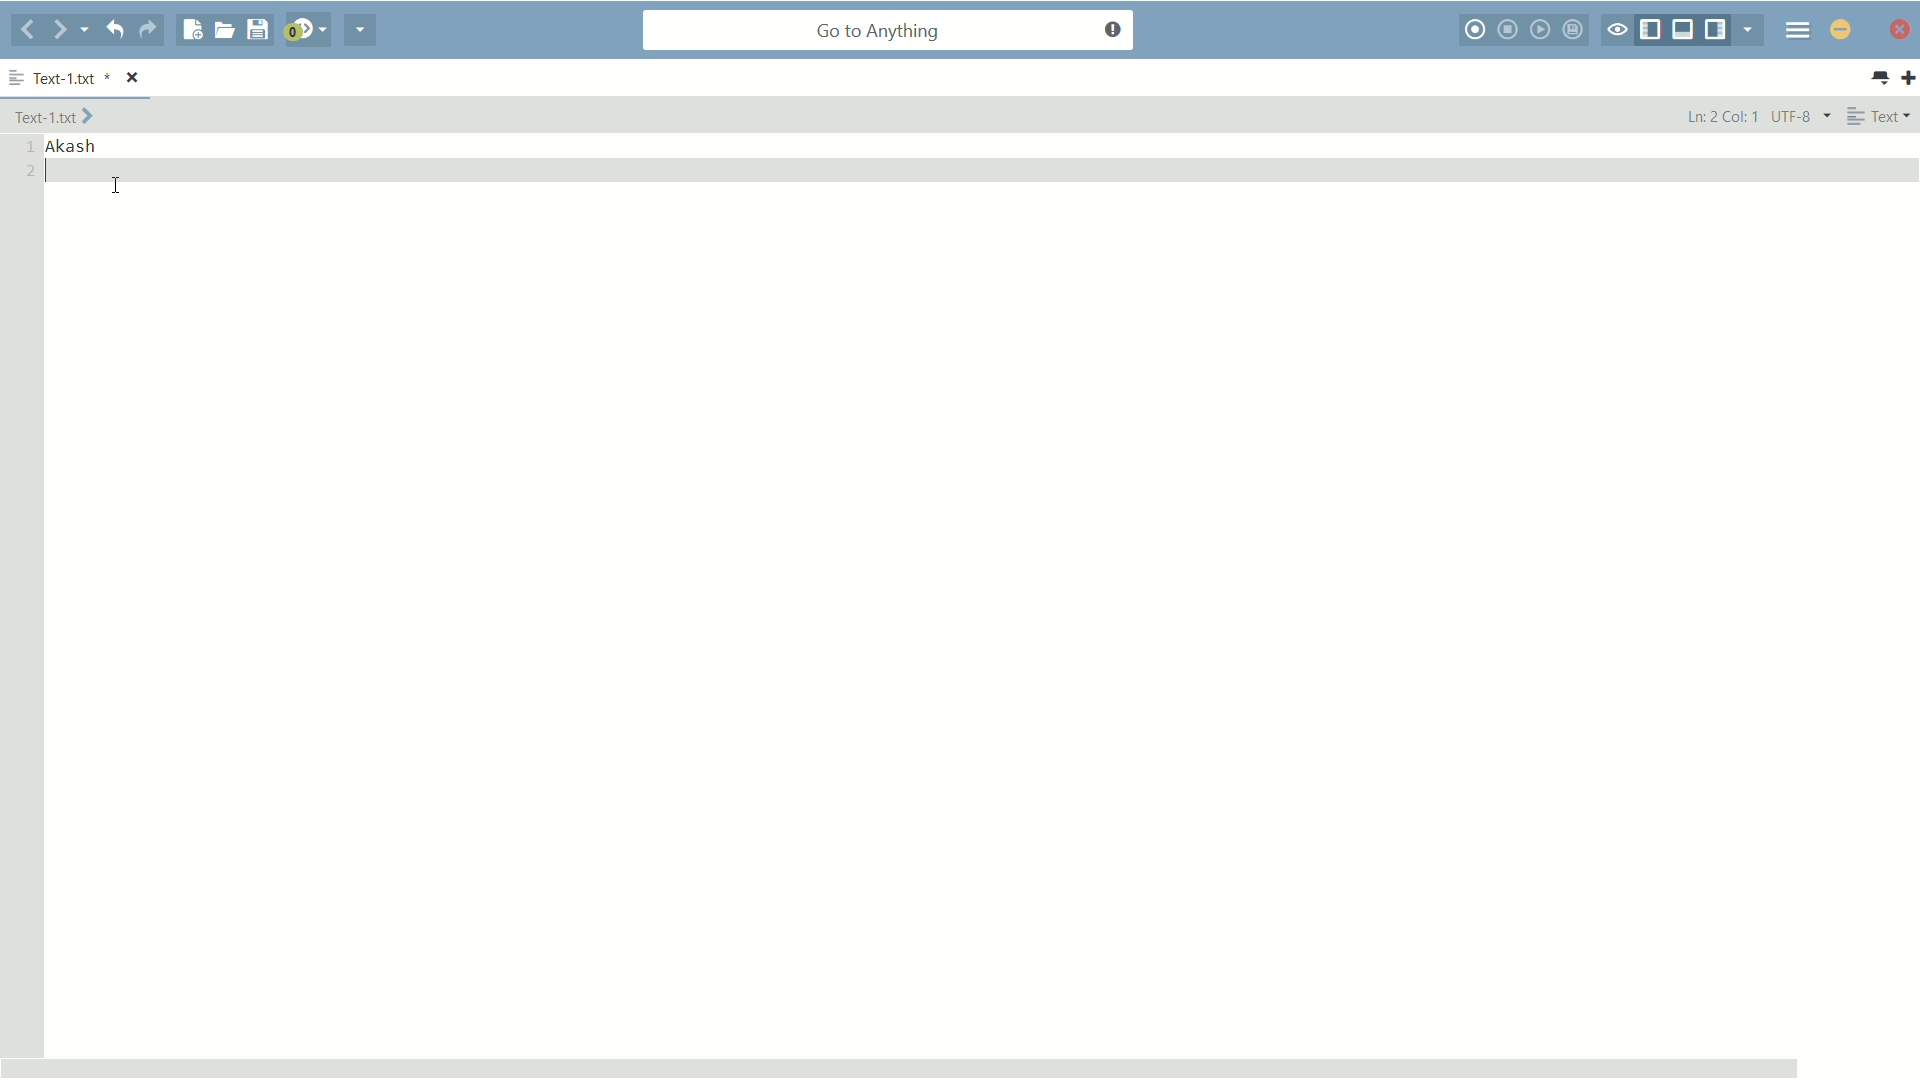 The height and width of the screenshot is (1080, 1920). Describe the element at coordinates (1508, 30) in the screenshot. I see `stop macro` at that location.